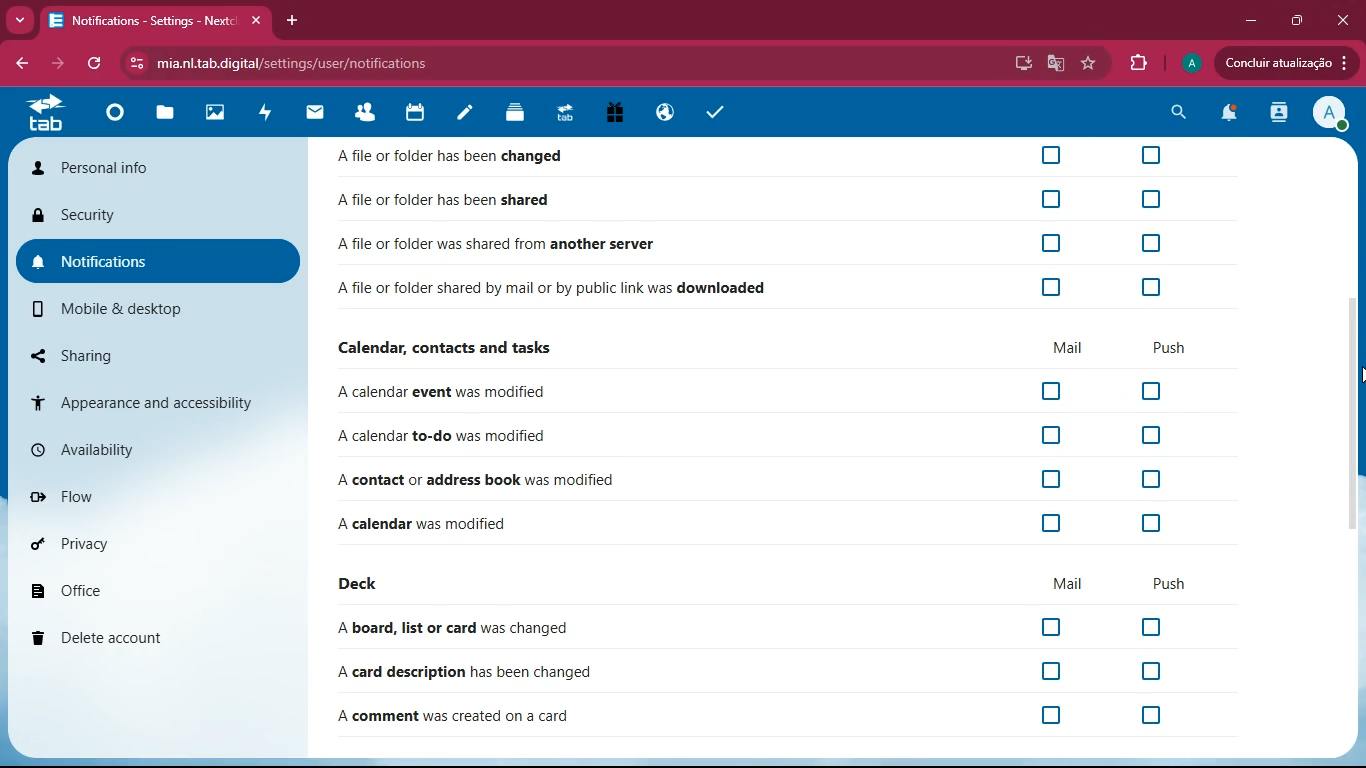 The width and height of the screenshot is (1366, 768). Describe the element at coordinates (1286, 62) in the screenshot. I see `Concluir atualizacao` at that location.